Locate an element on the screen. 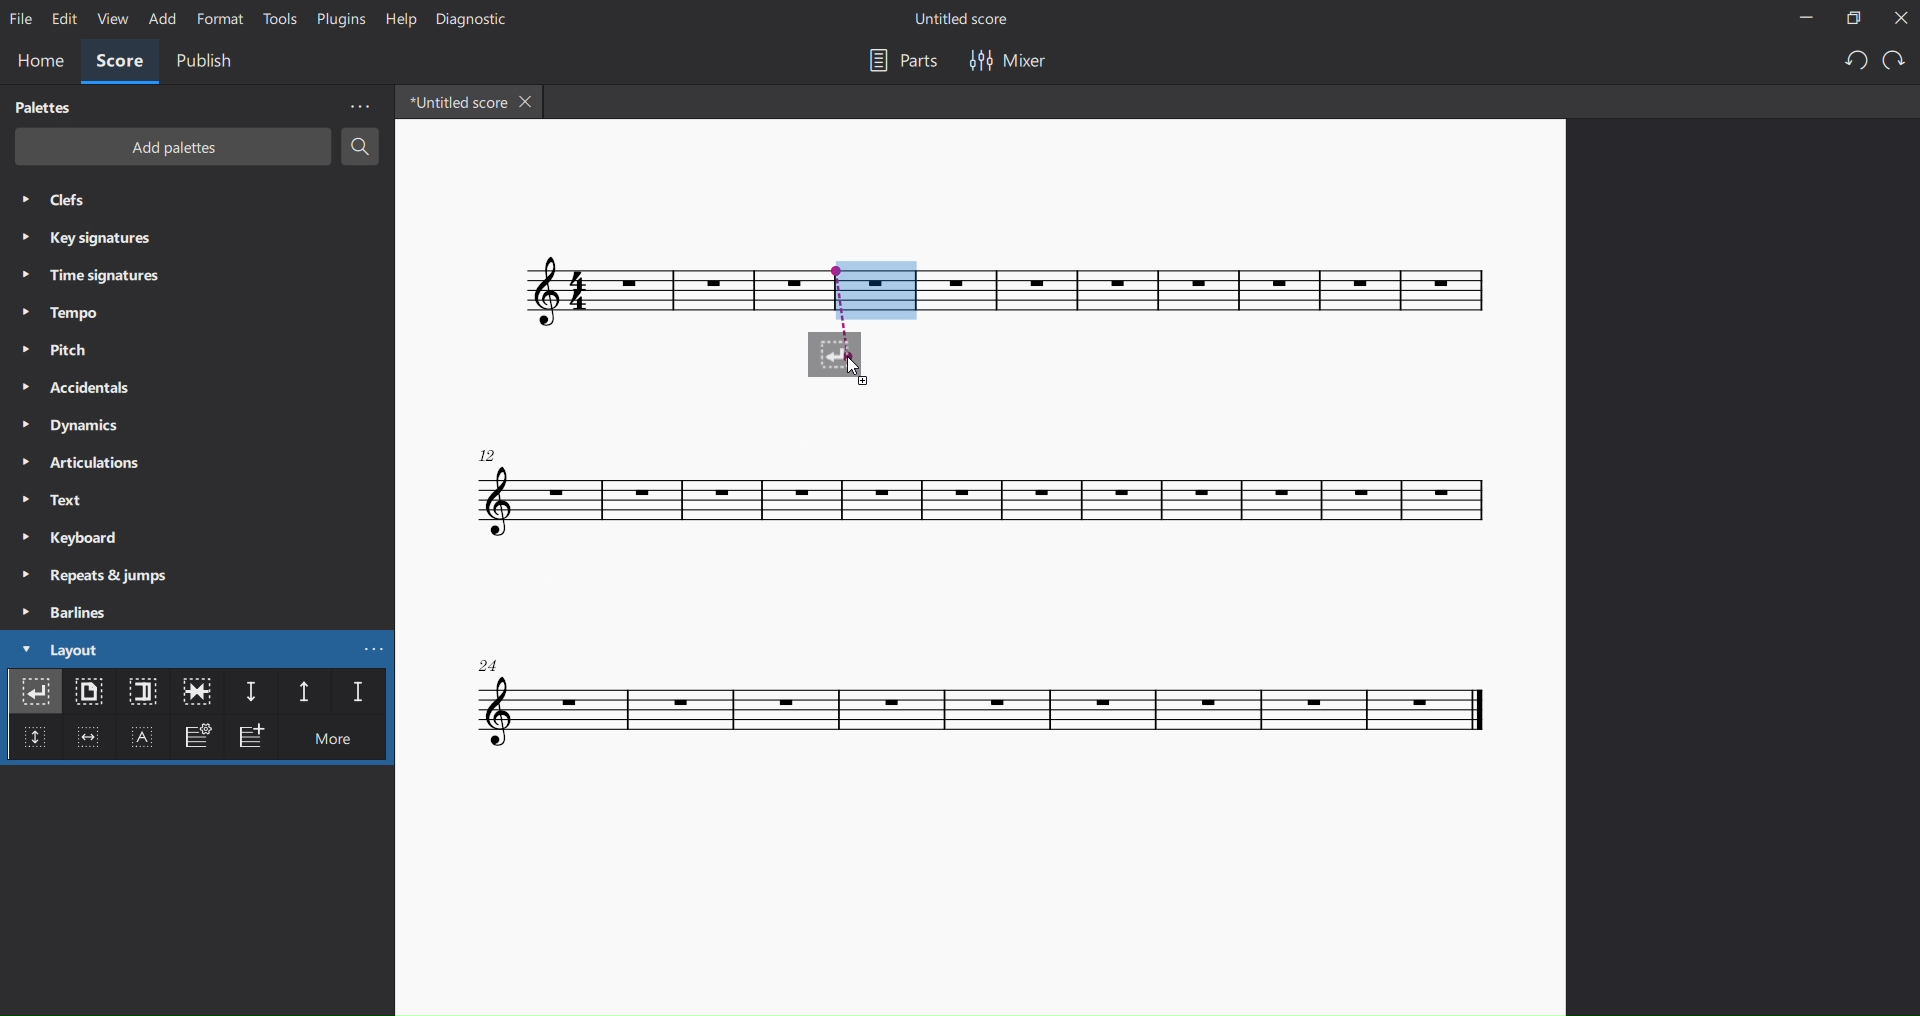 The image size is (1920, 1016). insert vertical frame is located at coordinates (32, 745).